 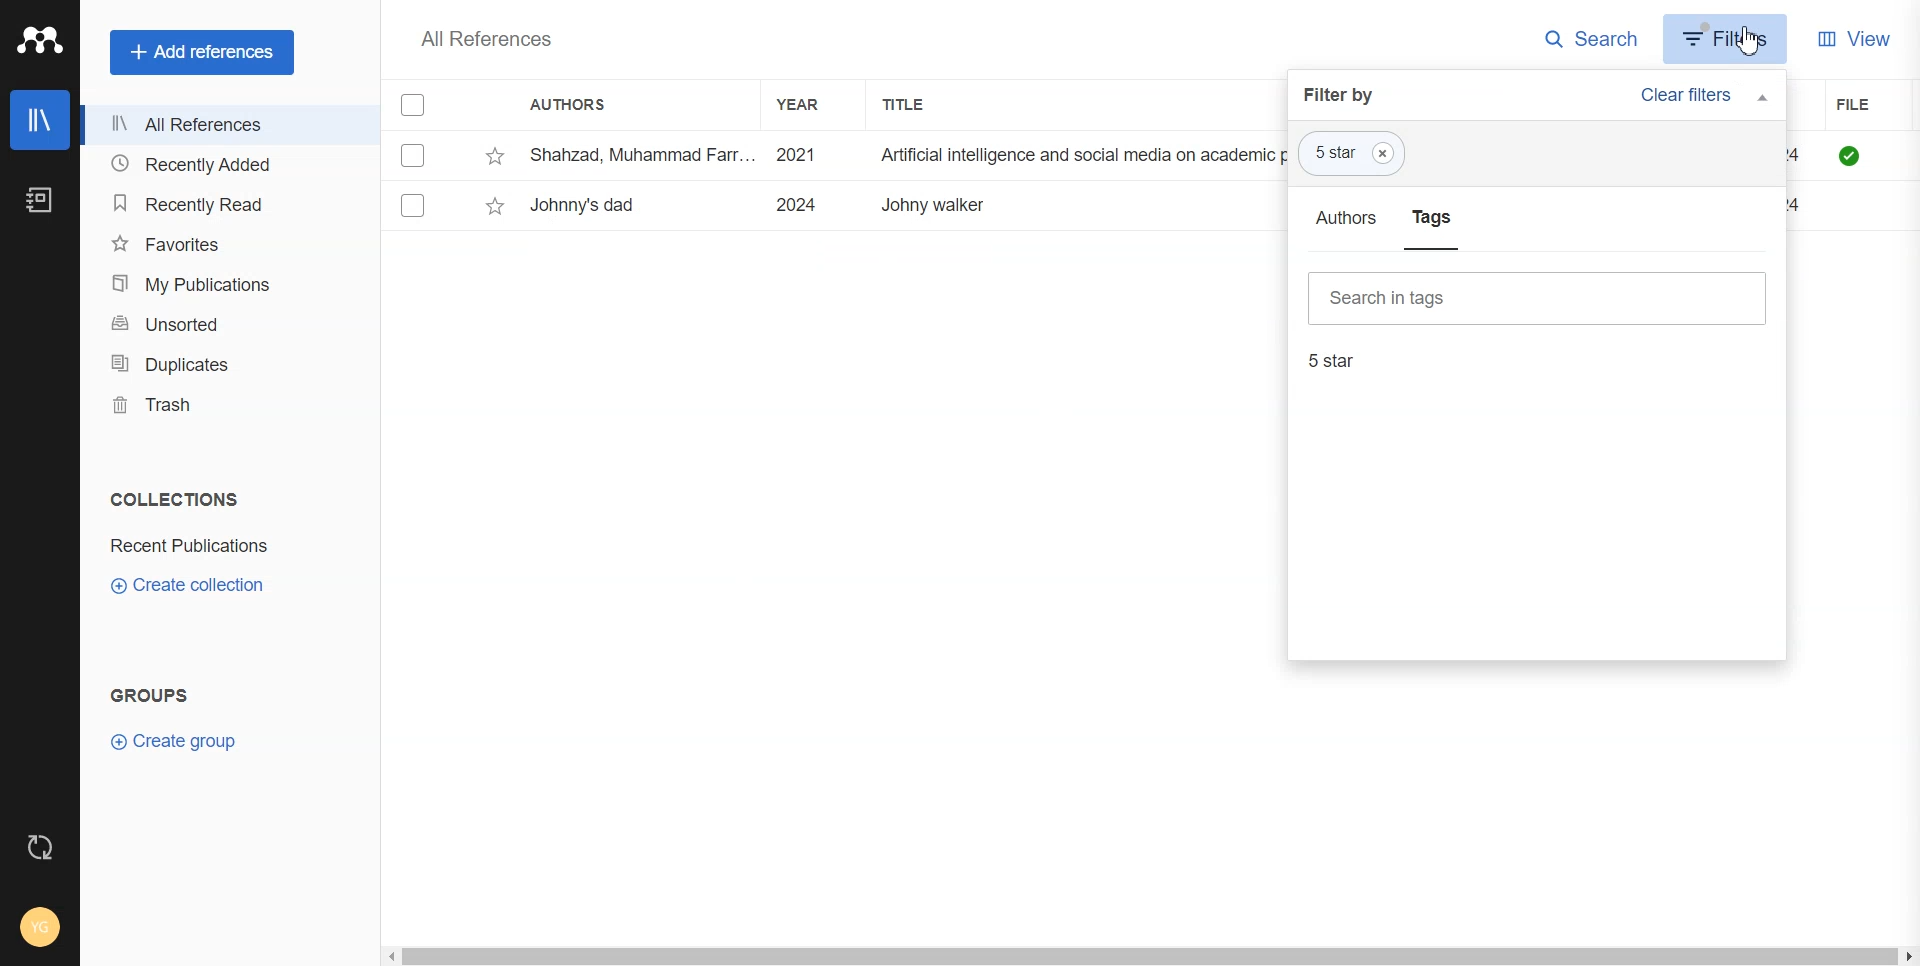 I want to click on Filter by, so click(x=1340, y=95).